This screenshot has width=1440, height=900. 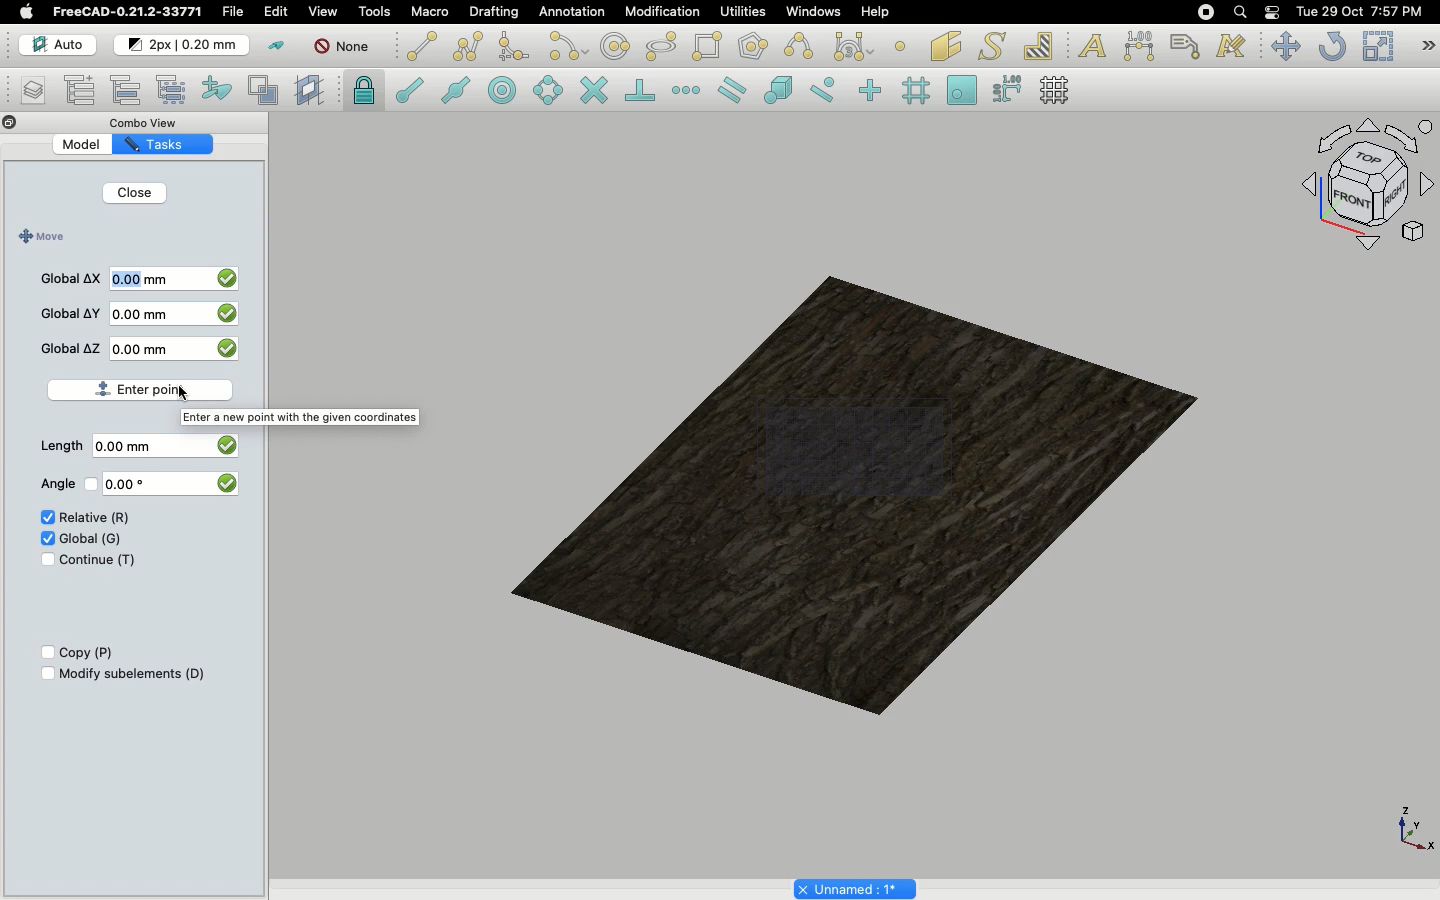 What do you see at coordinates (296, 418) in the screenshot?
I see `Enter a new point with the given coordinate` at bounding box center [296, 418].